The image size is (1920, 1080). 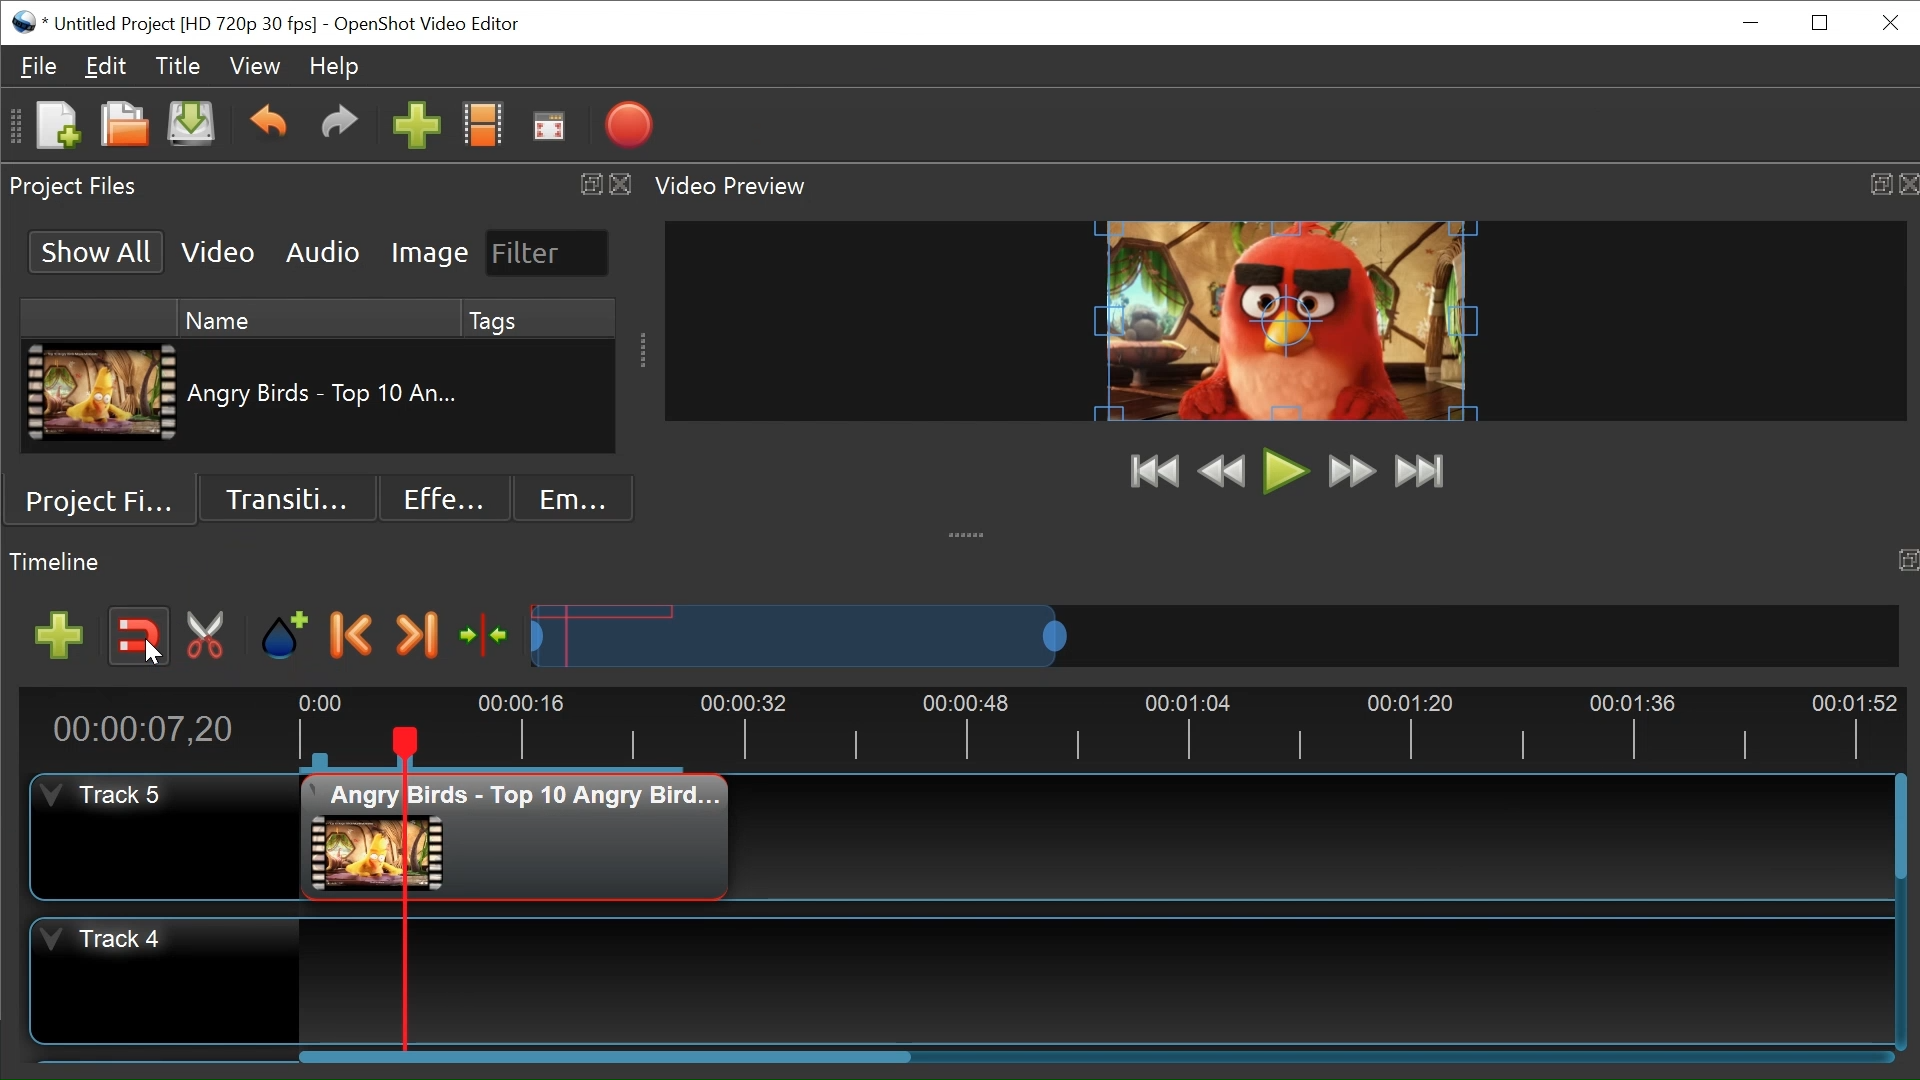 What do you see at coordinates (1282, 471) in the screenshot?
I see `Play` at bounding box center [1282, 471].